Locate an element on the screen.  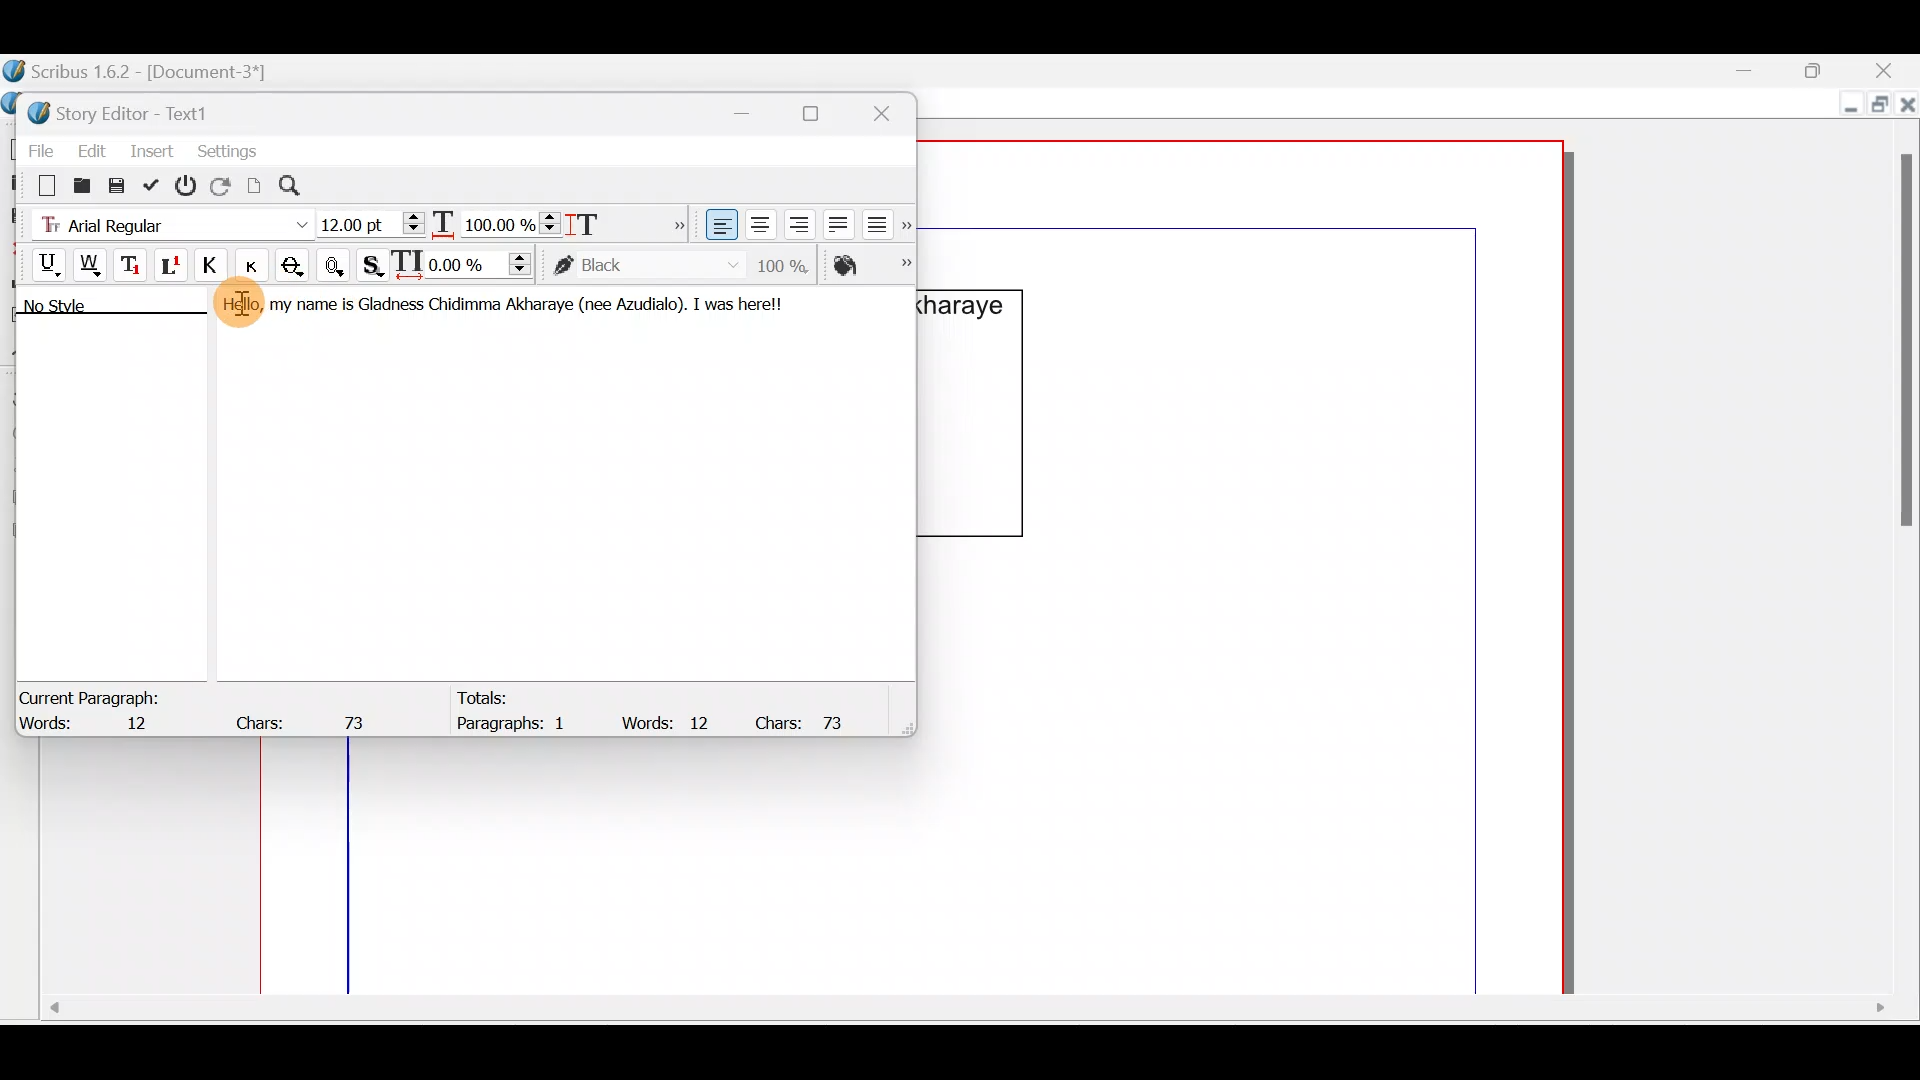
Outline is located at coordinates (336, 263).